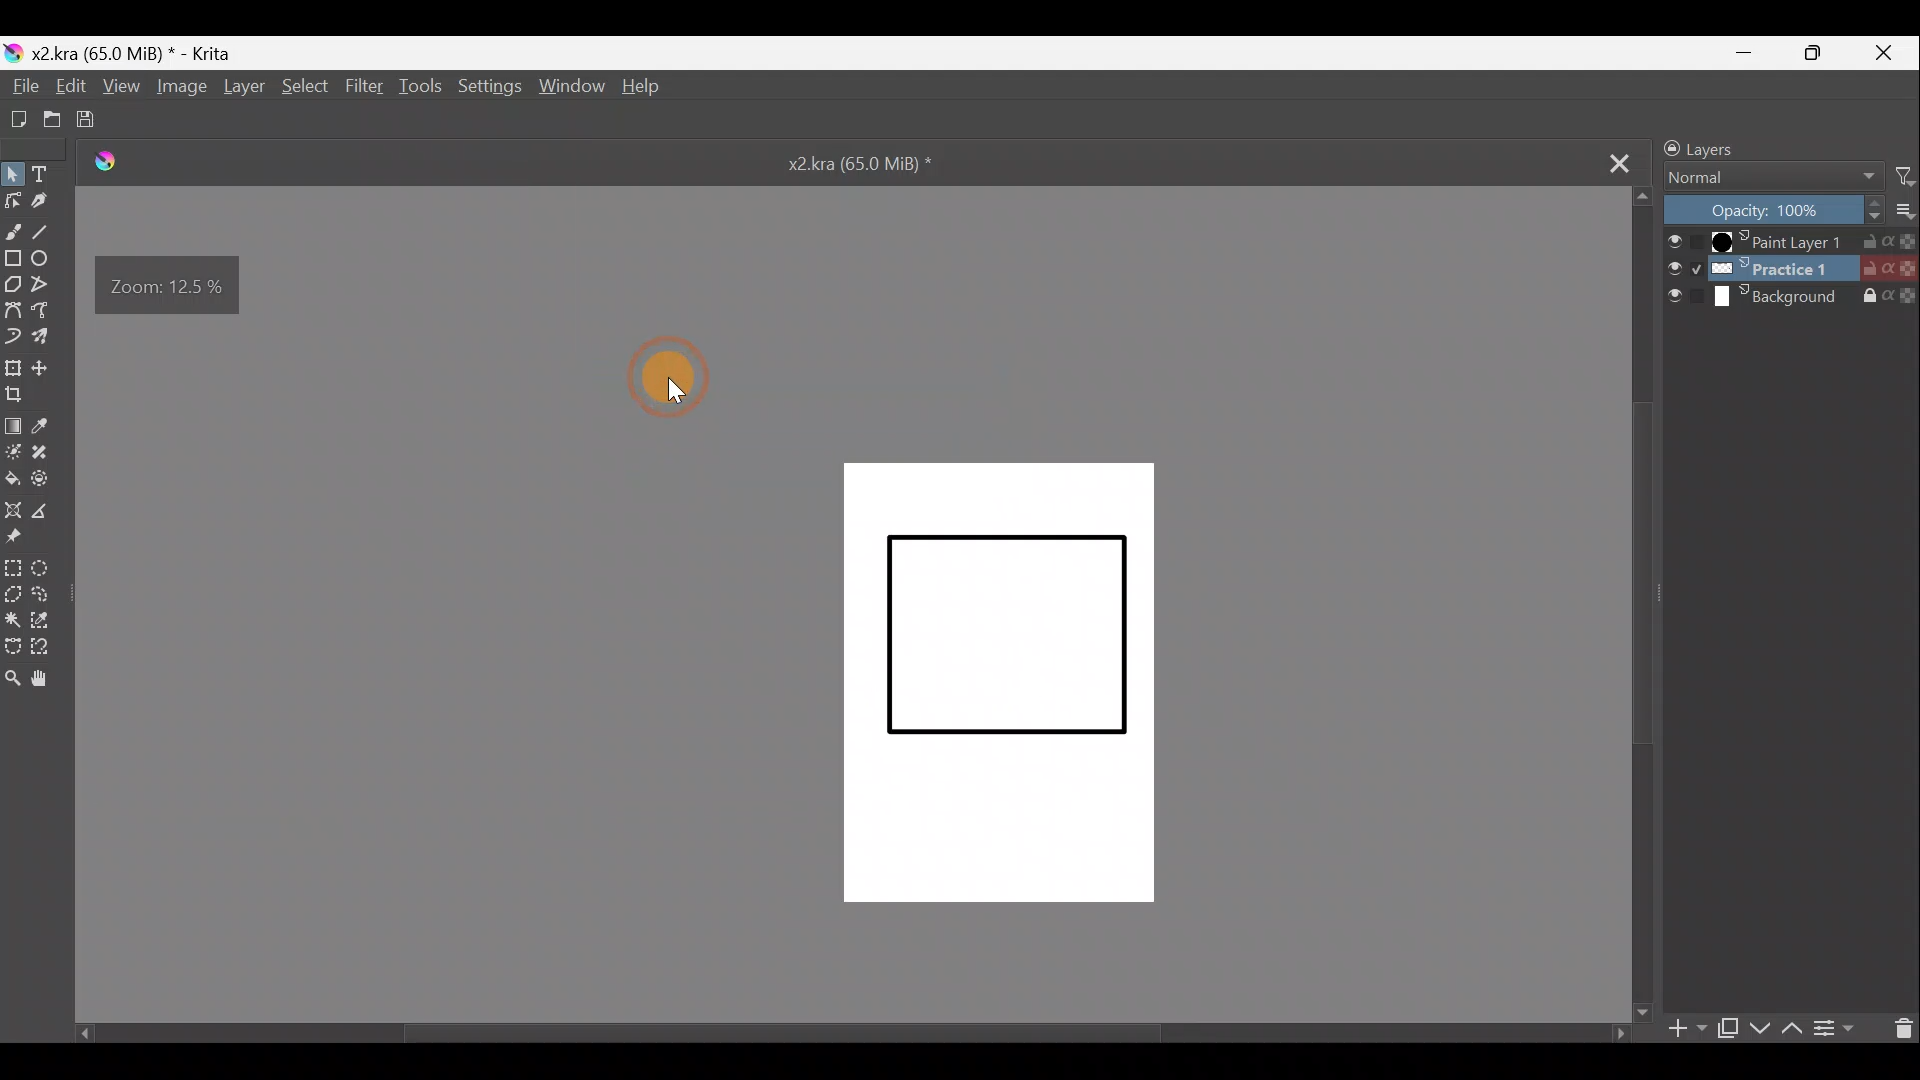 The height and width of the screenshot is (1080, 1920). I want to click on Add layer, so click(1690, 1031).